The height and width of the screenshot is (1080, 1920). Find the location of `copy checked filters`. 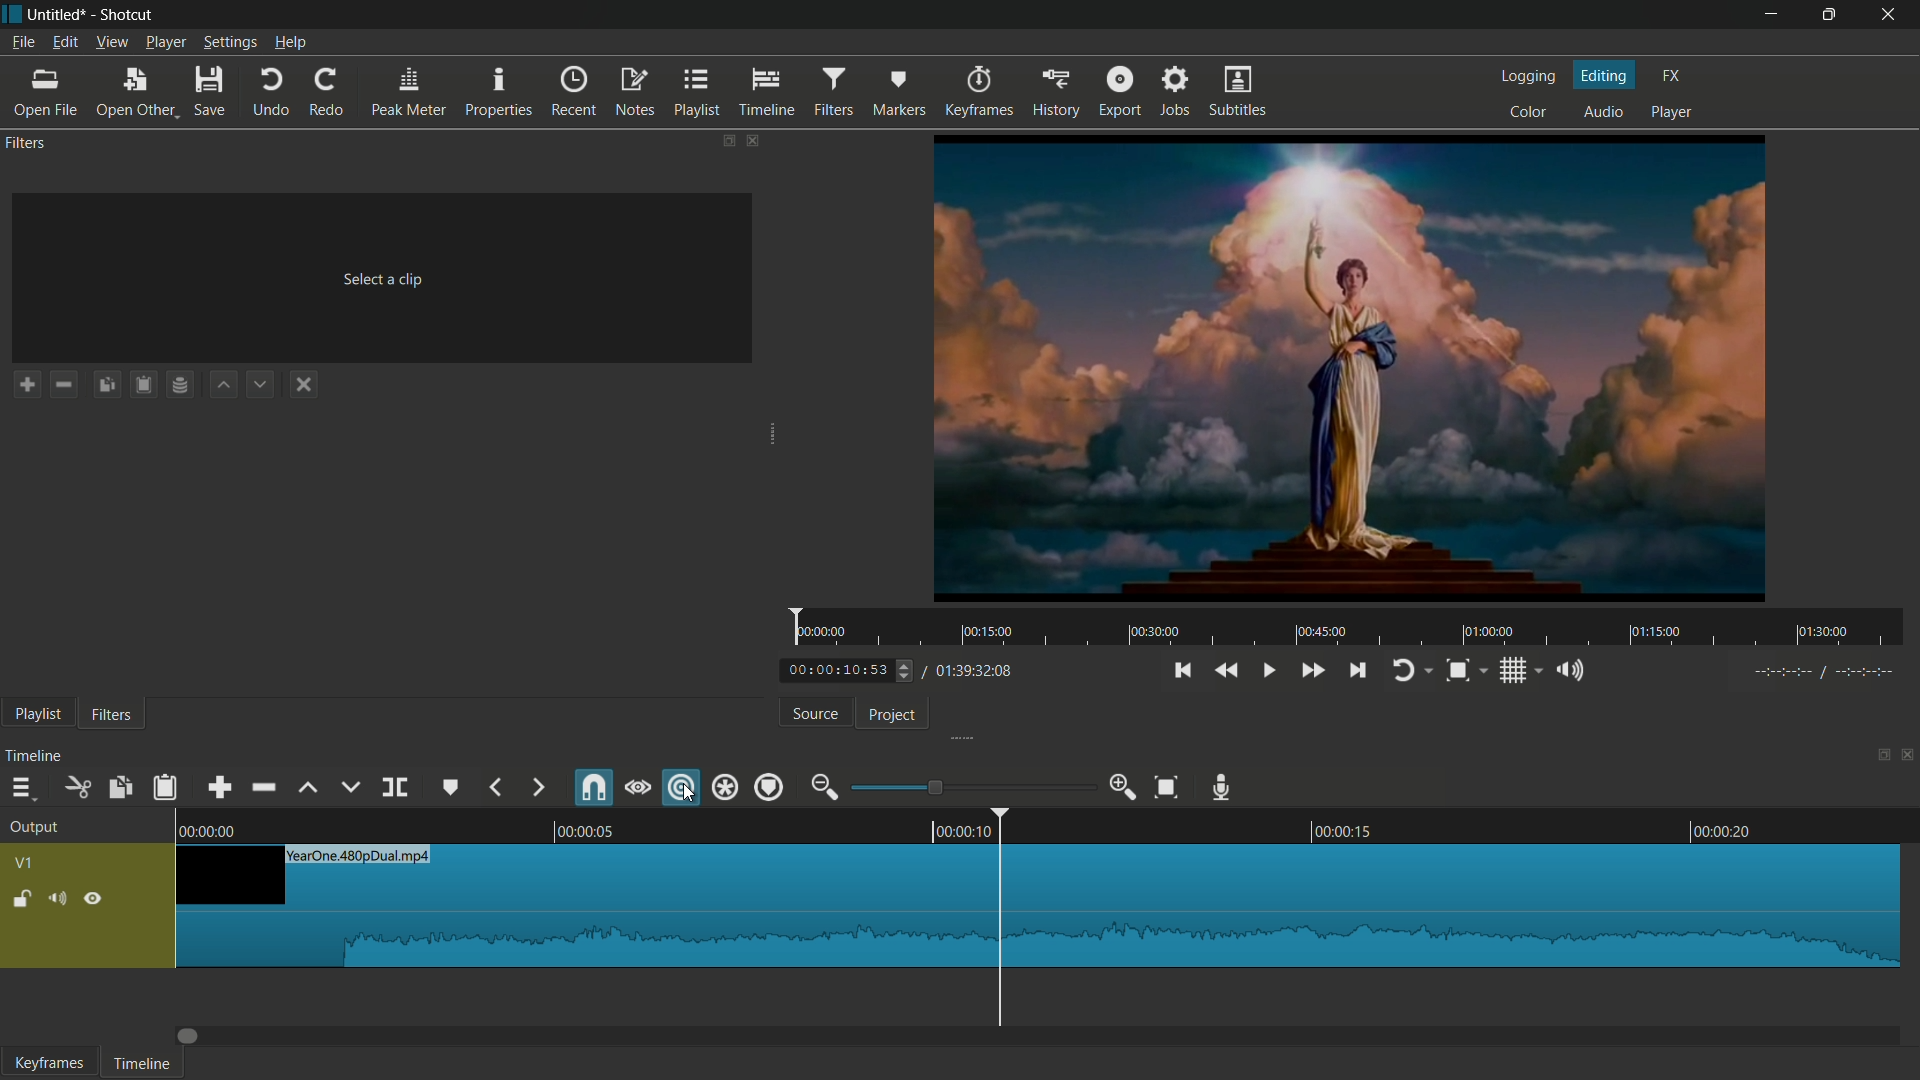

copy checked filters is located at coordinates (105, 385).